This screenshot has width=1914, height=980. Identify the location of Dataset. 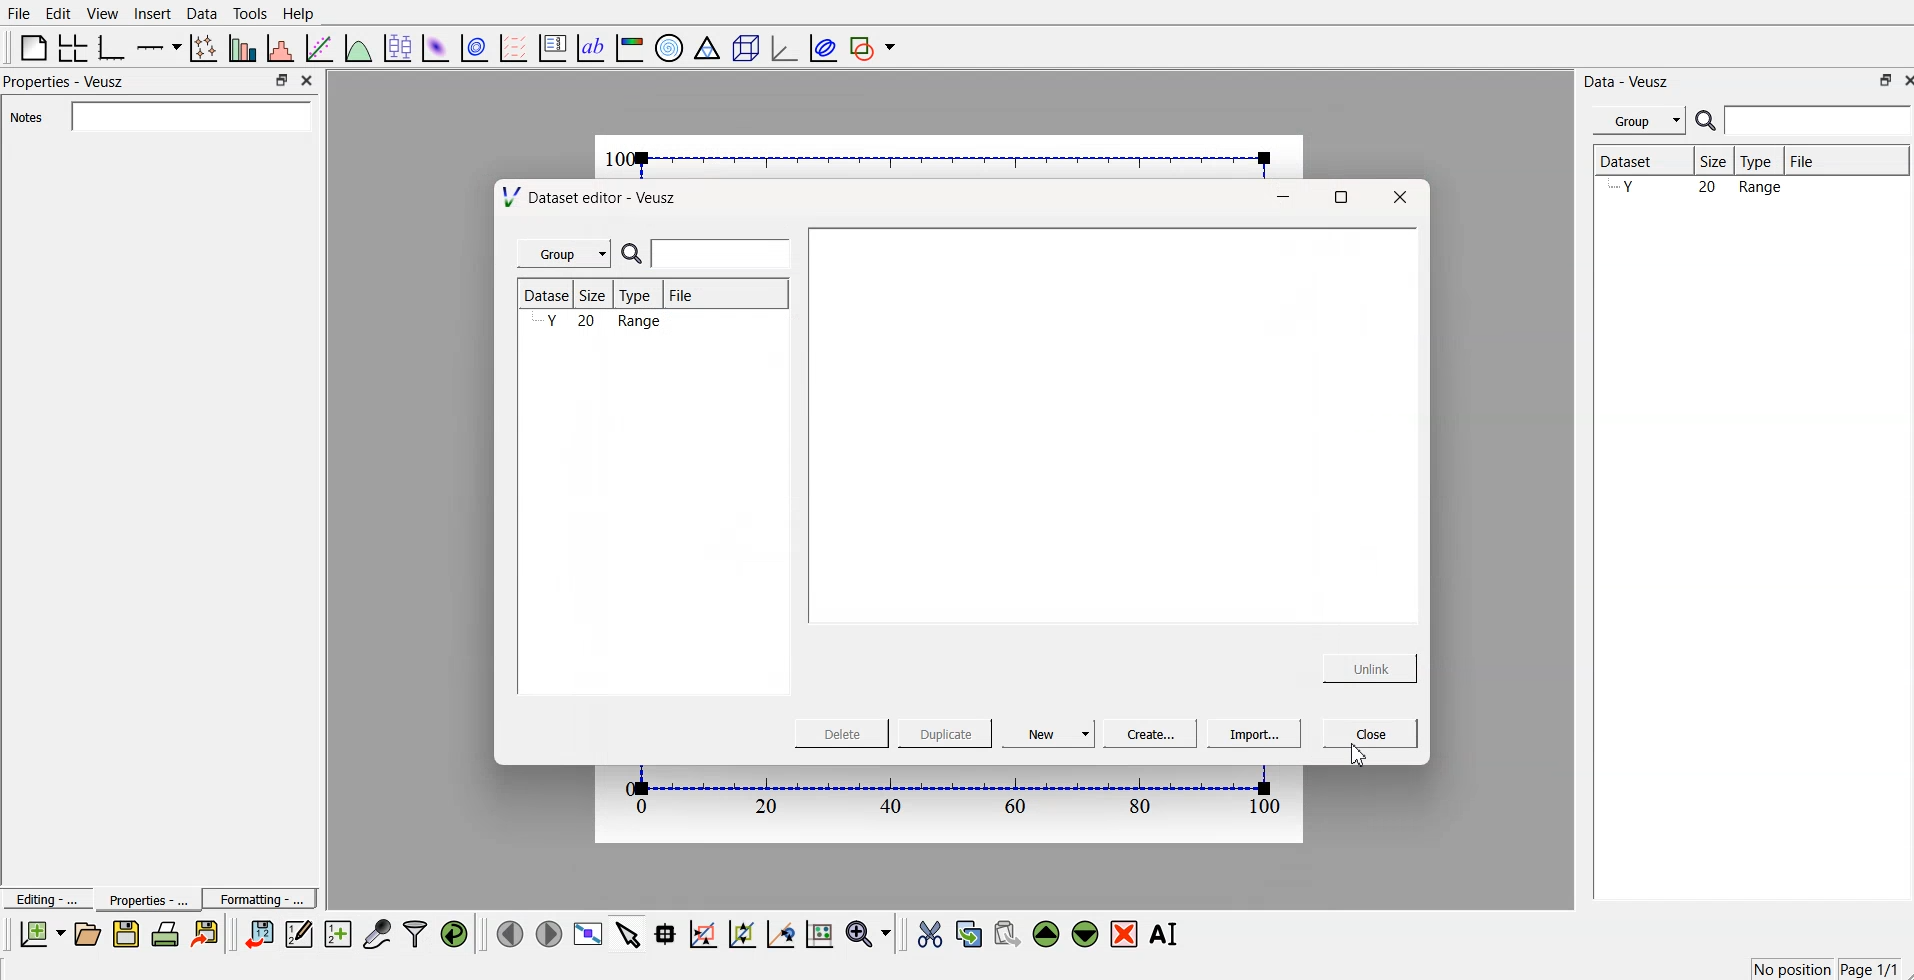
(545, 294).